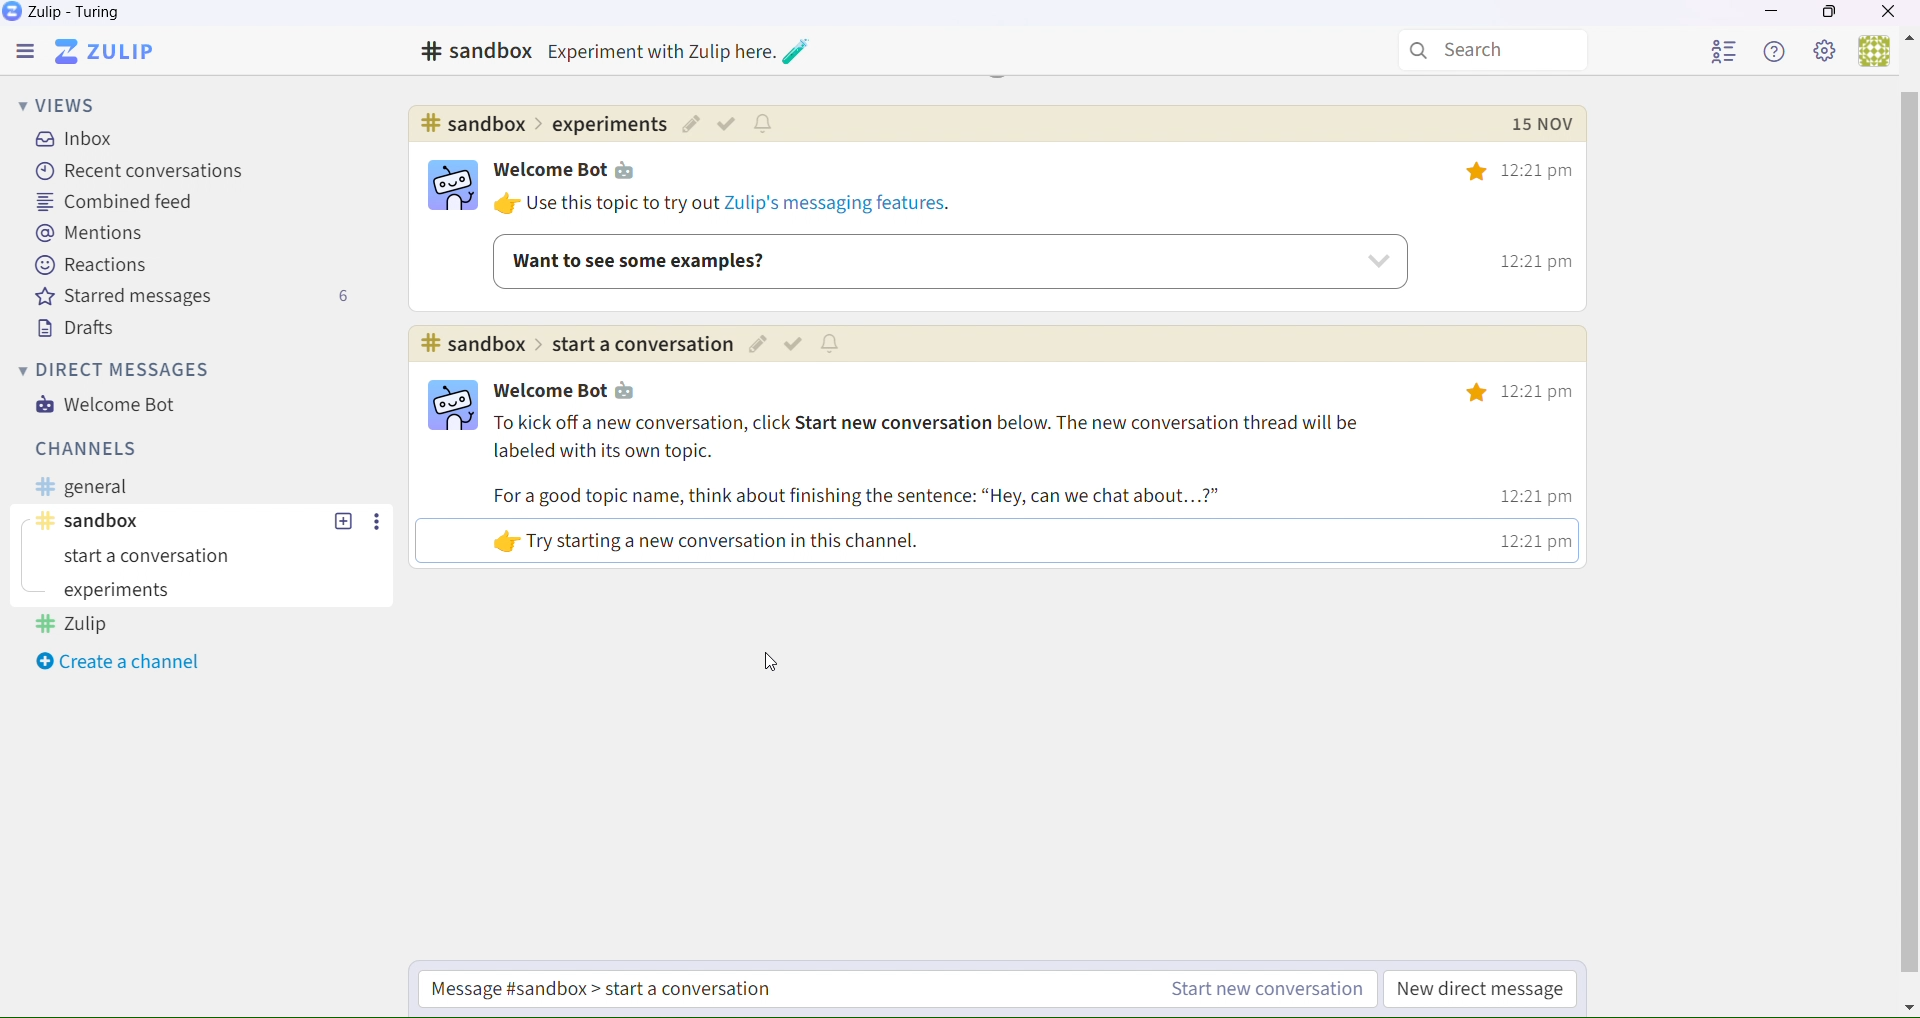 The height and width of the screenshot is (1018, 1920). Describe the element at coordinates (165, 522) in the screenshot. I see `Sanbox` at that location.